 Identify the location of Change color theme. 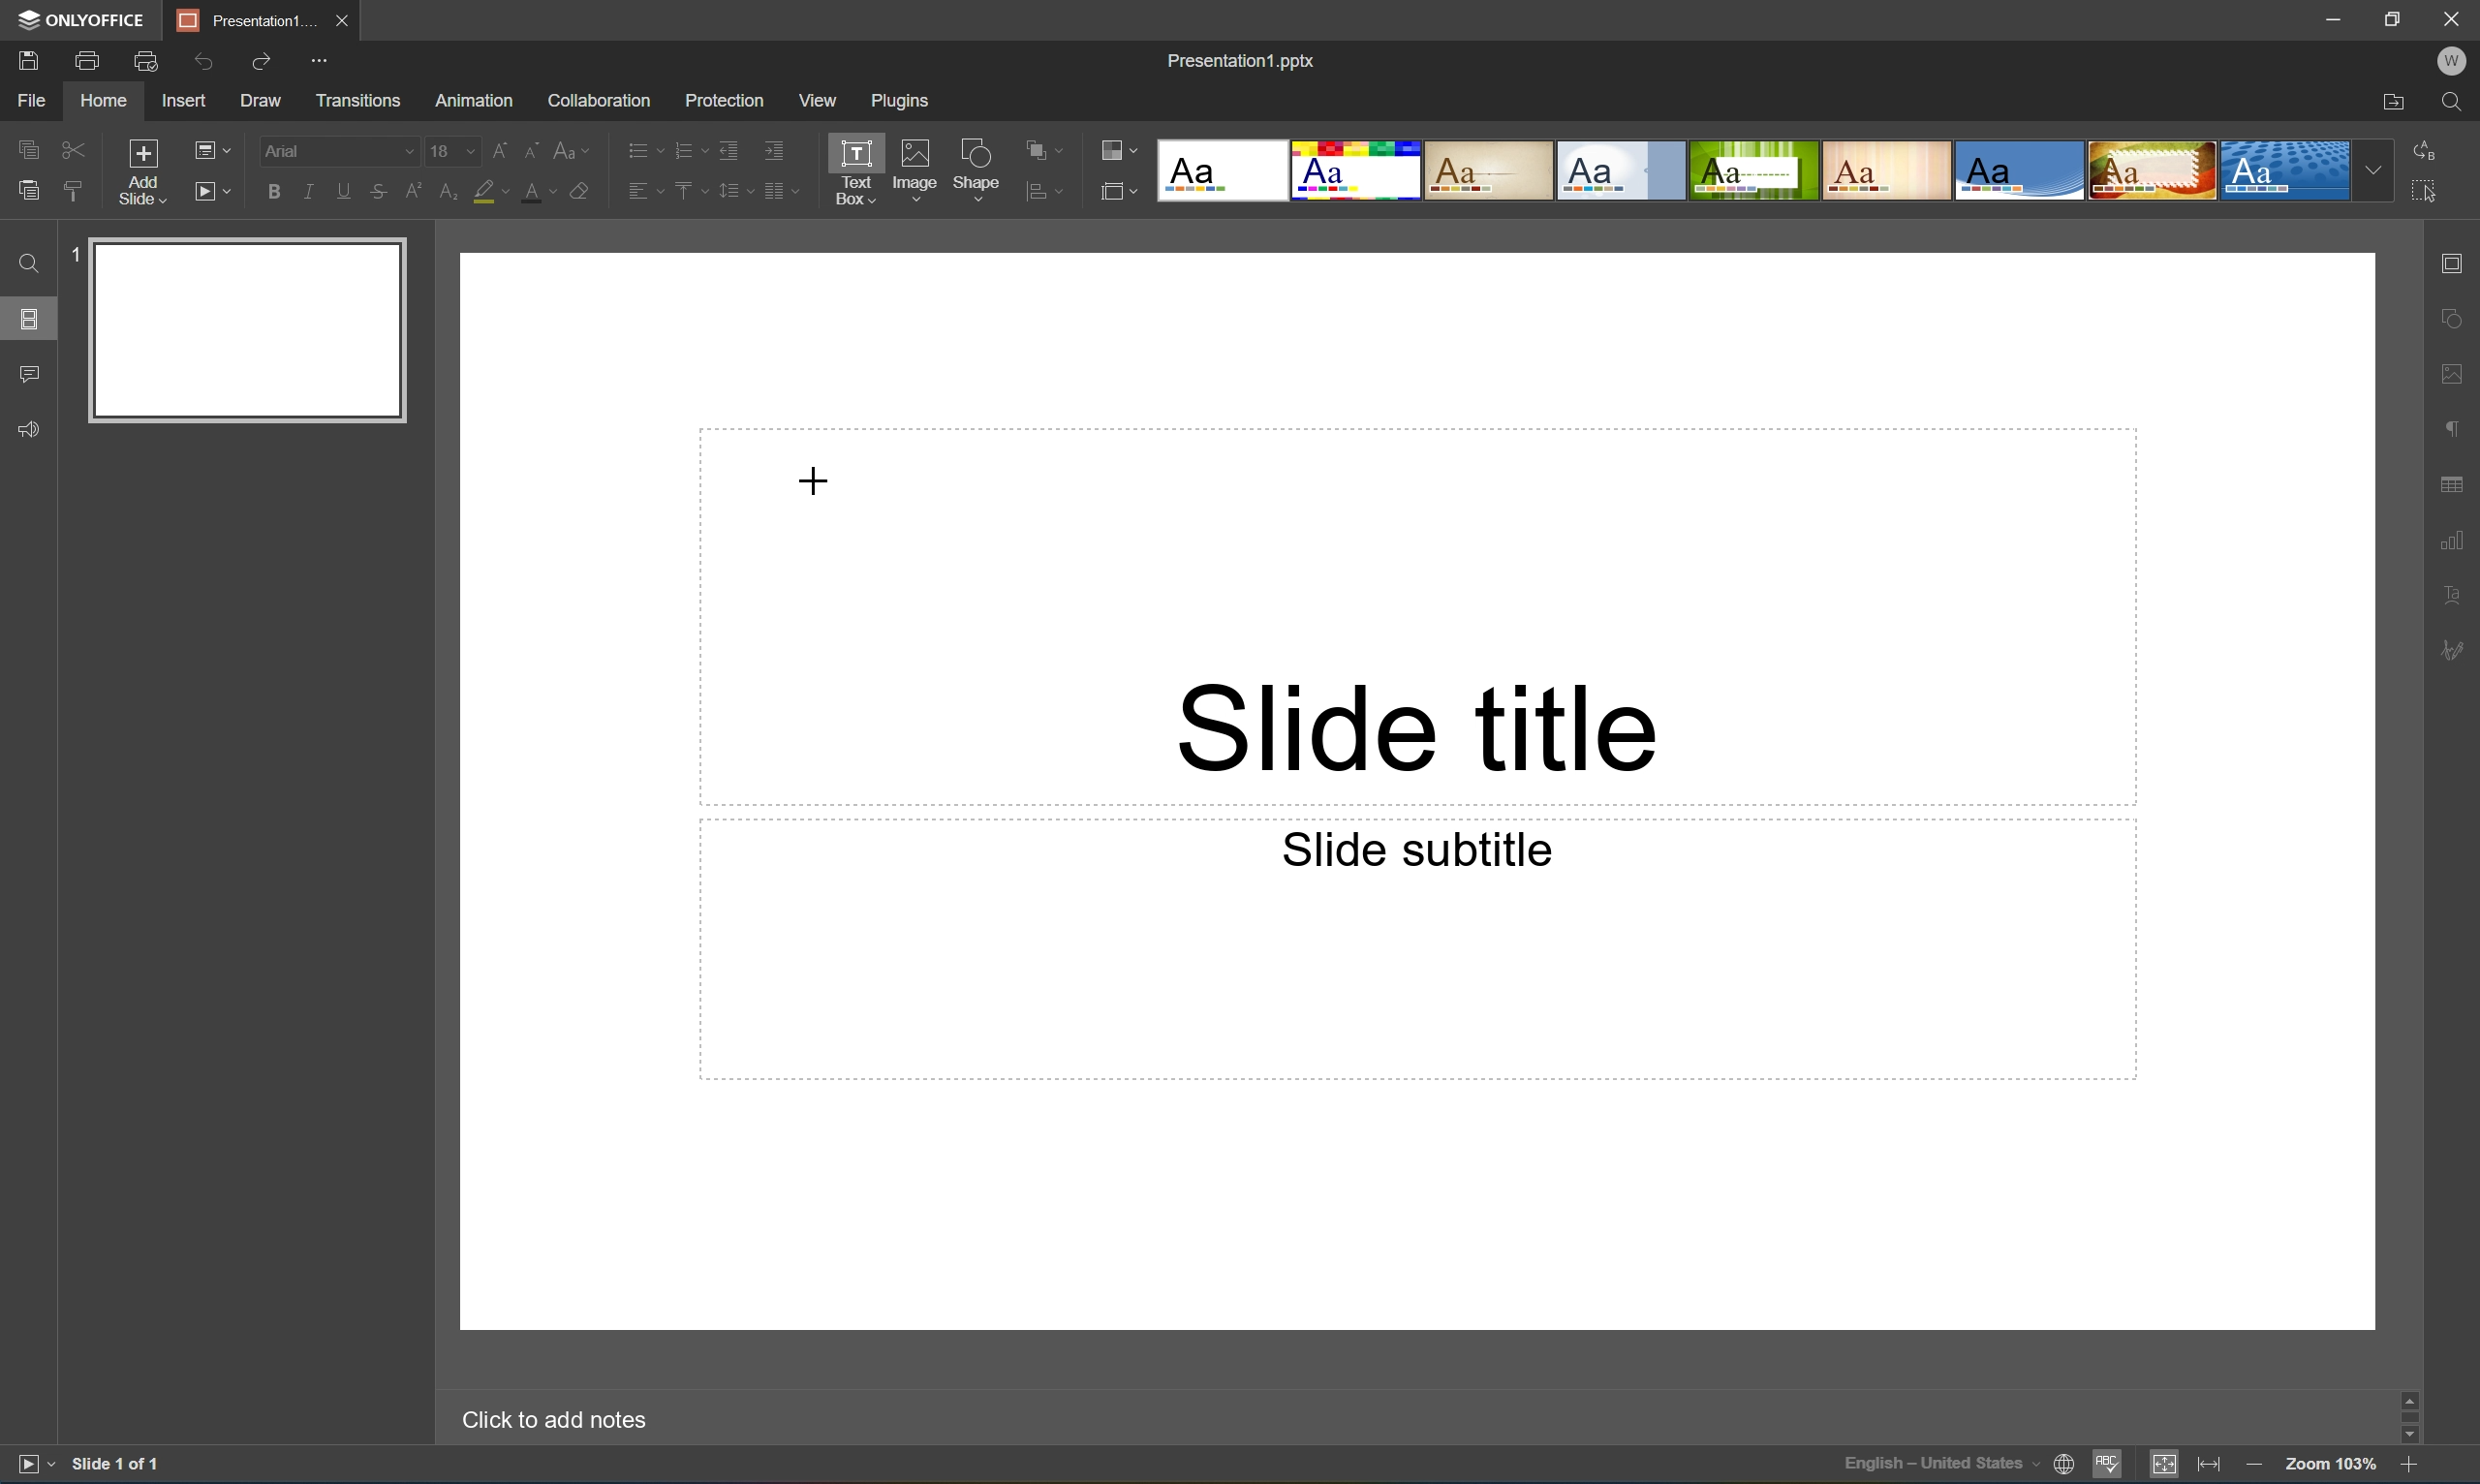
(1119, 152).